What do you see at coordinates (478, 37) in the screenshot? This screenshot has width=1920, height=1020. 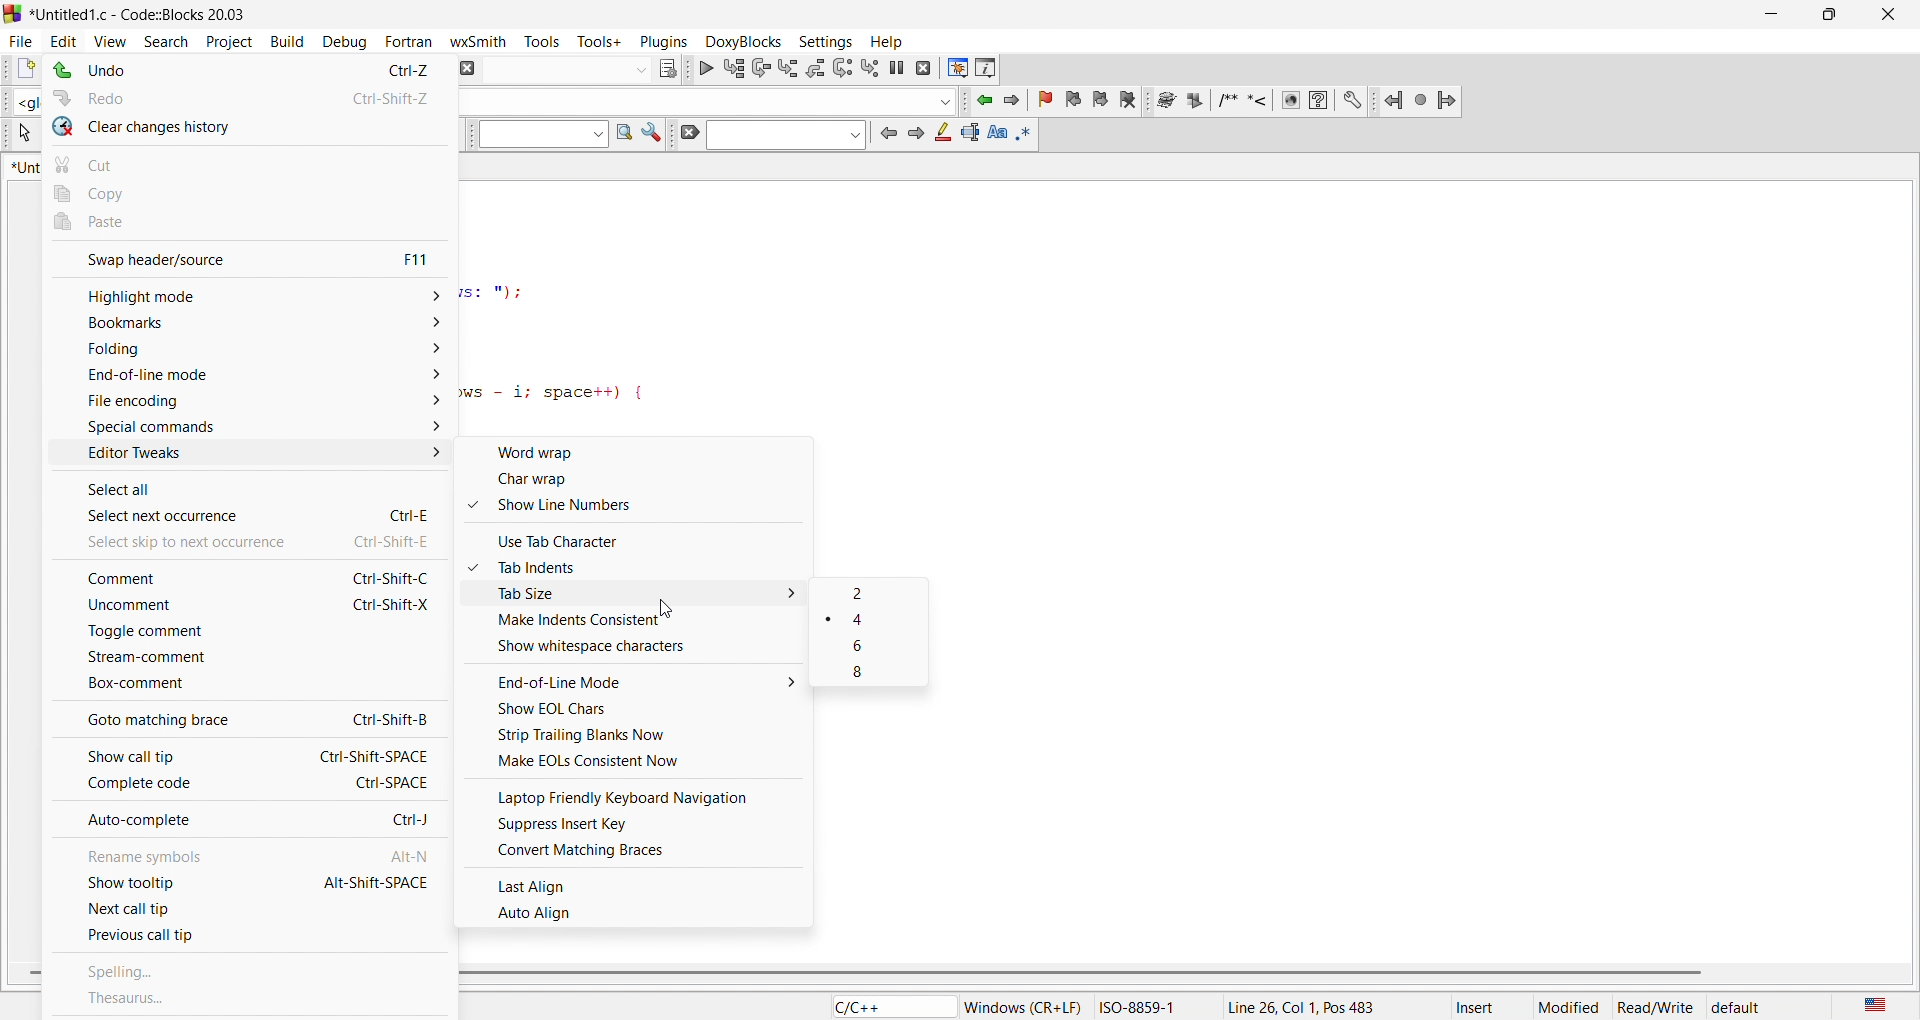 I see `wxsmith` at bounding box center [478, 37].